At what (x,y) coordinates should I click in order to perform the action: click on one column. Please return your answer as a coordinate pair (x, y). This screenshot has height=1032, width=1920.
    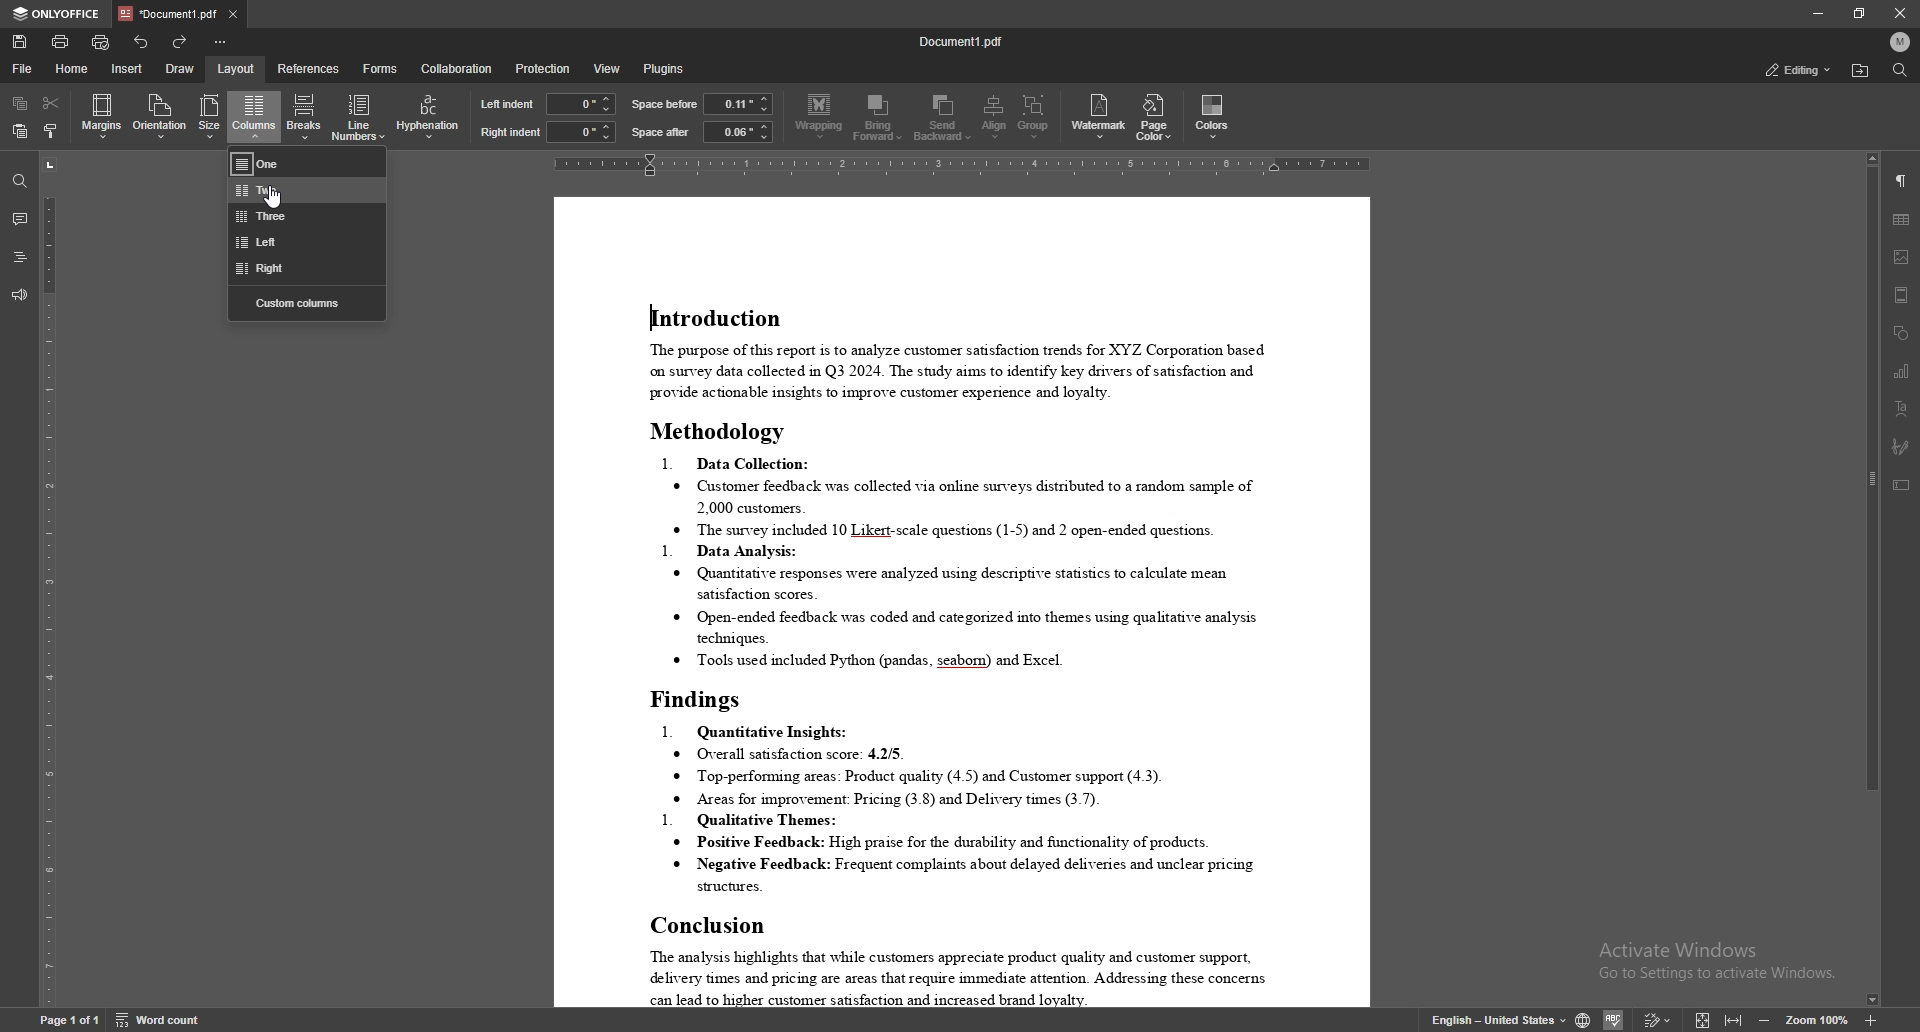
    Looking at the image, I should click on (307, 163).